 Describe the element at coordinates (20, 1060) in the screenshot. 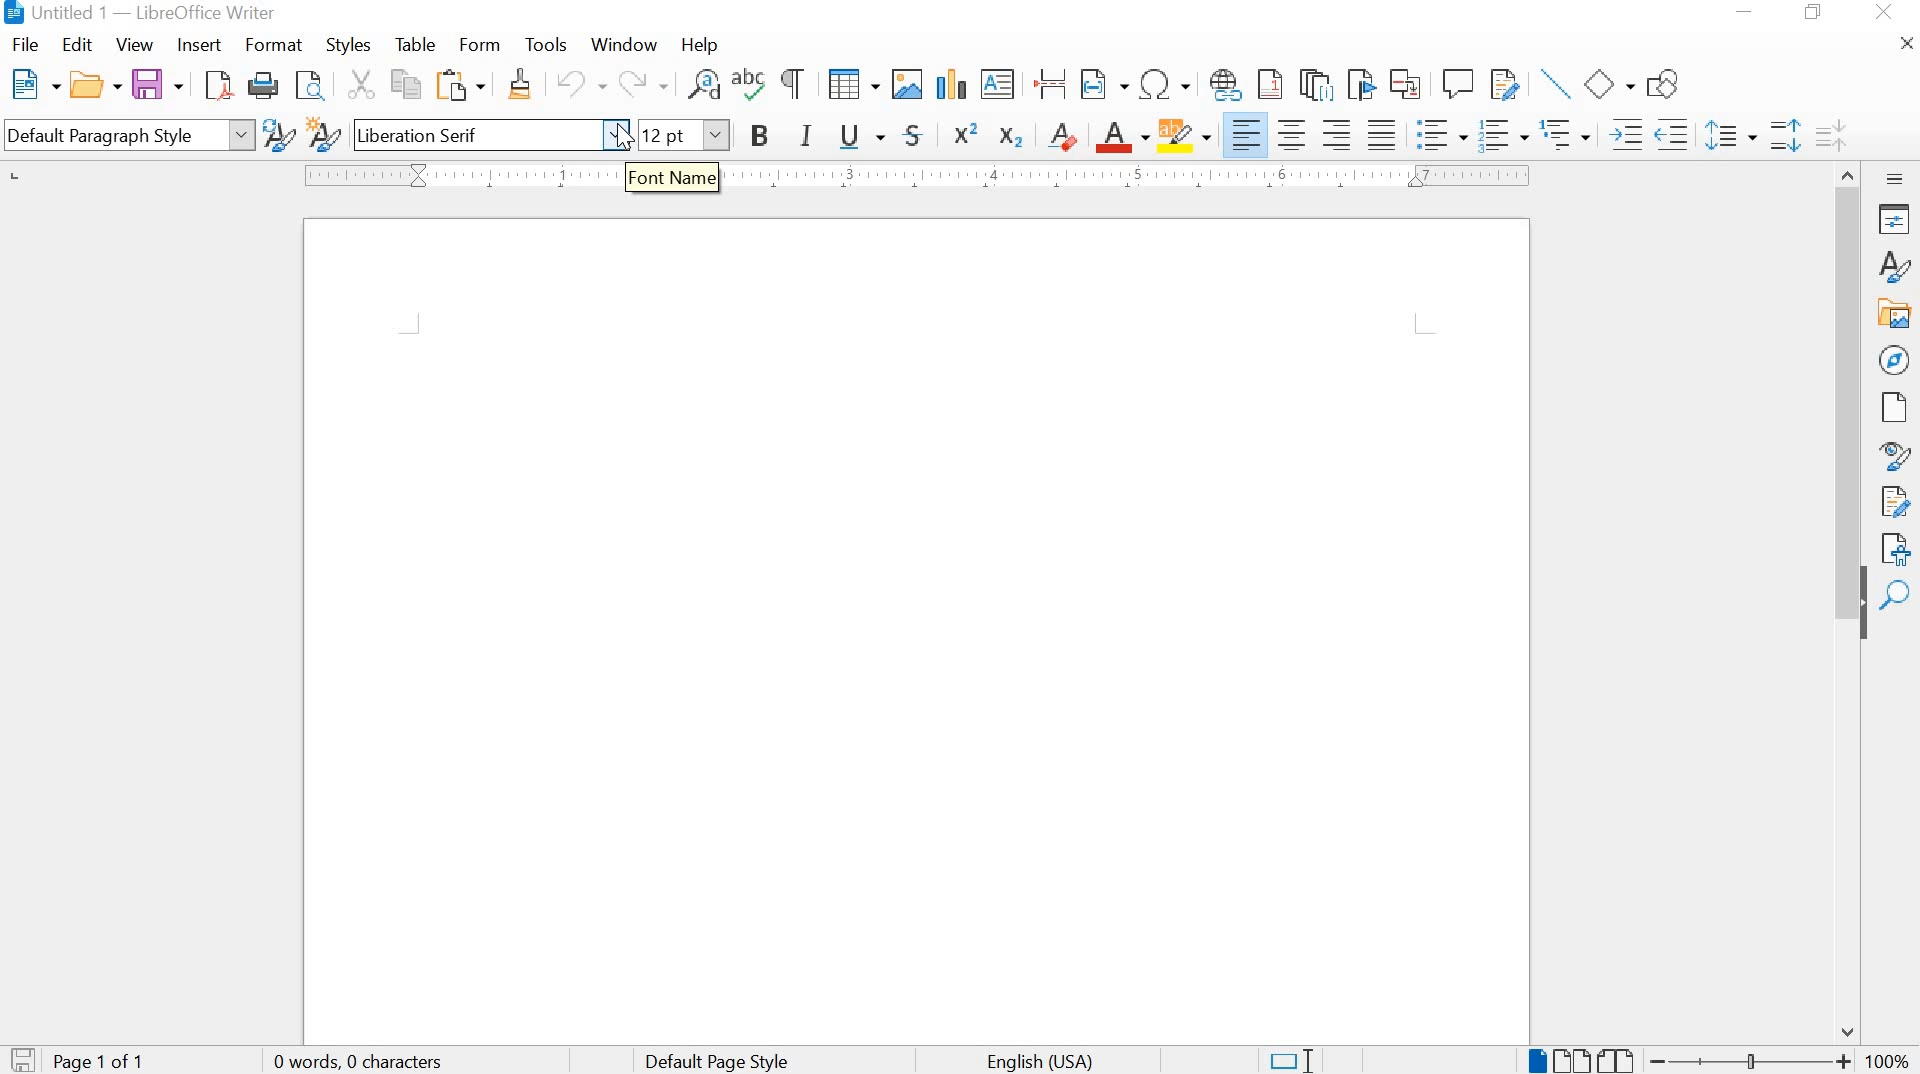

I see `SAVE` at that location.